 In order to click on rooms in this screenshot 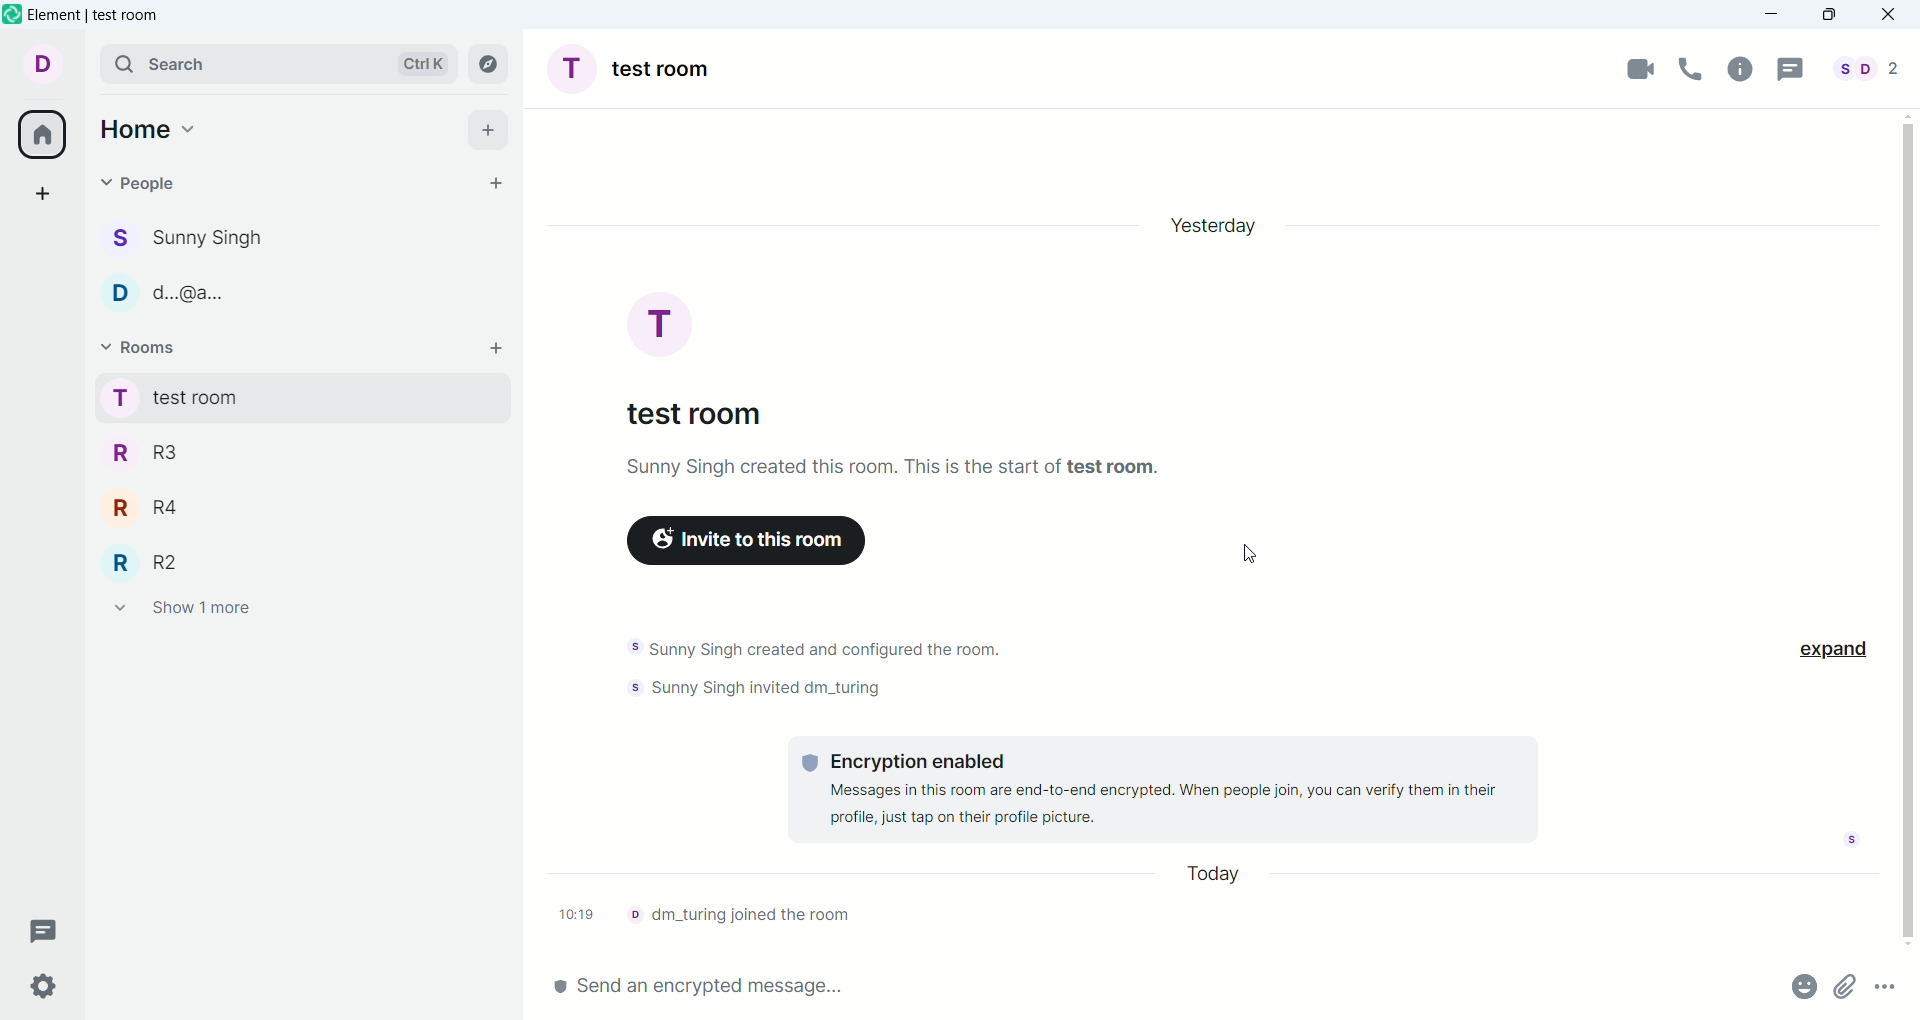, I will do `click(142, 345)`.